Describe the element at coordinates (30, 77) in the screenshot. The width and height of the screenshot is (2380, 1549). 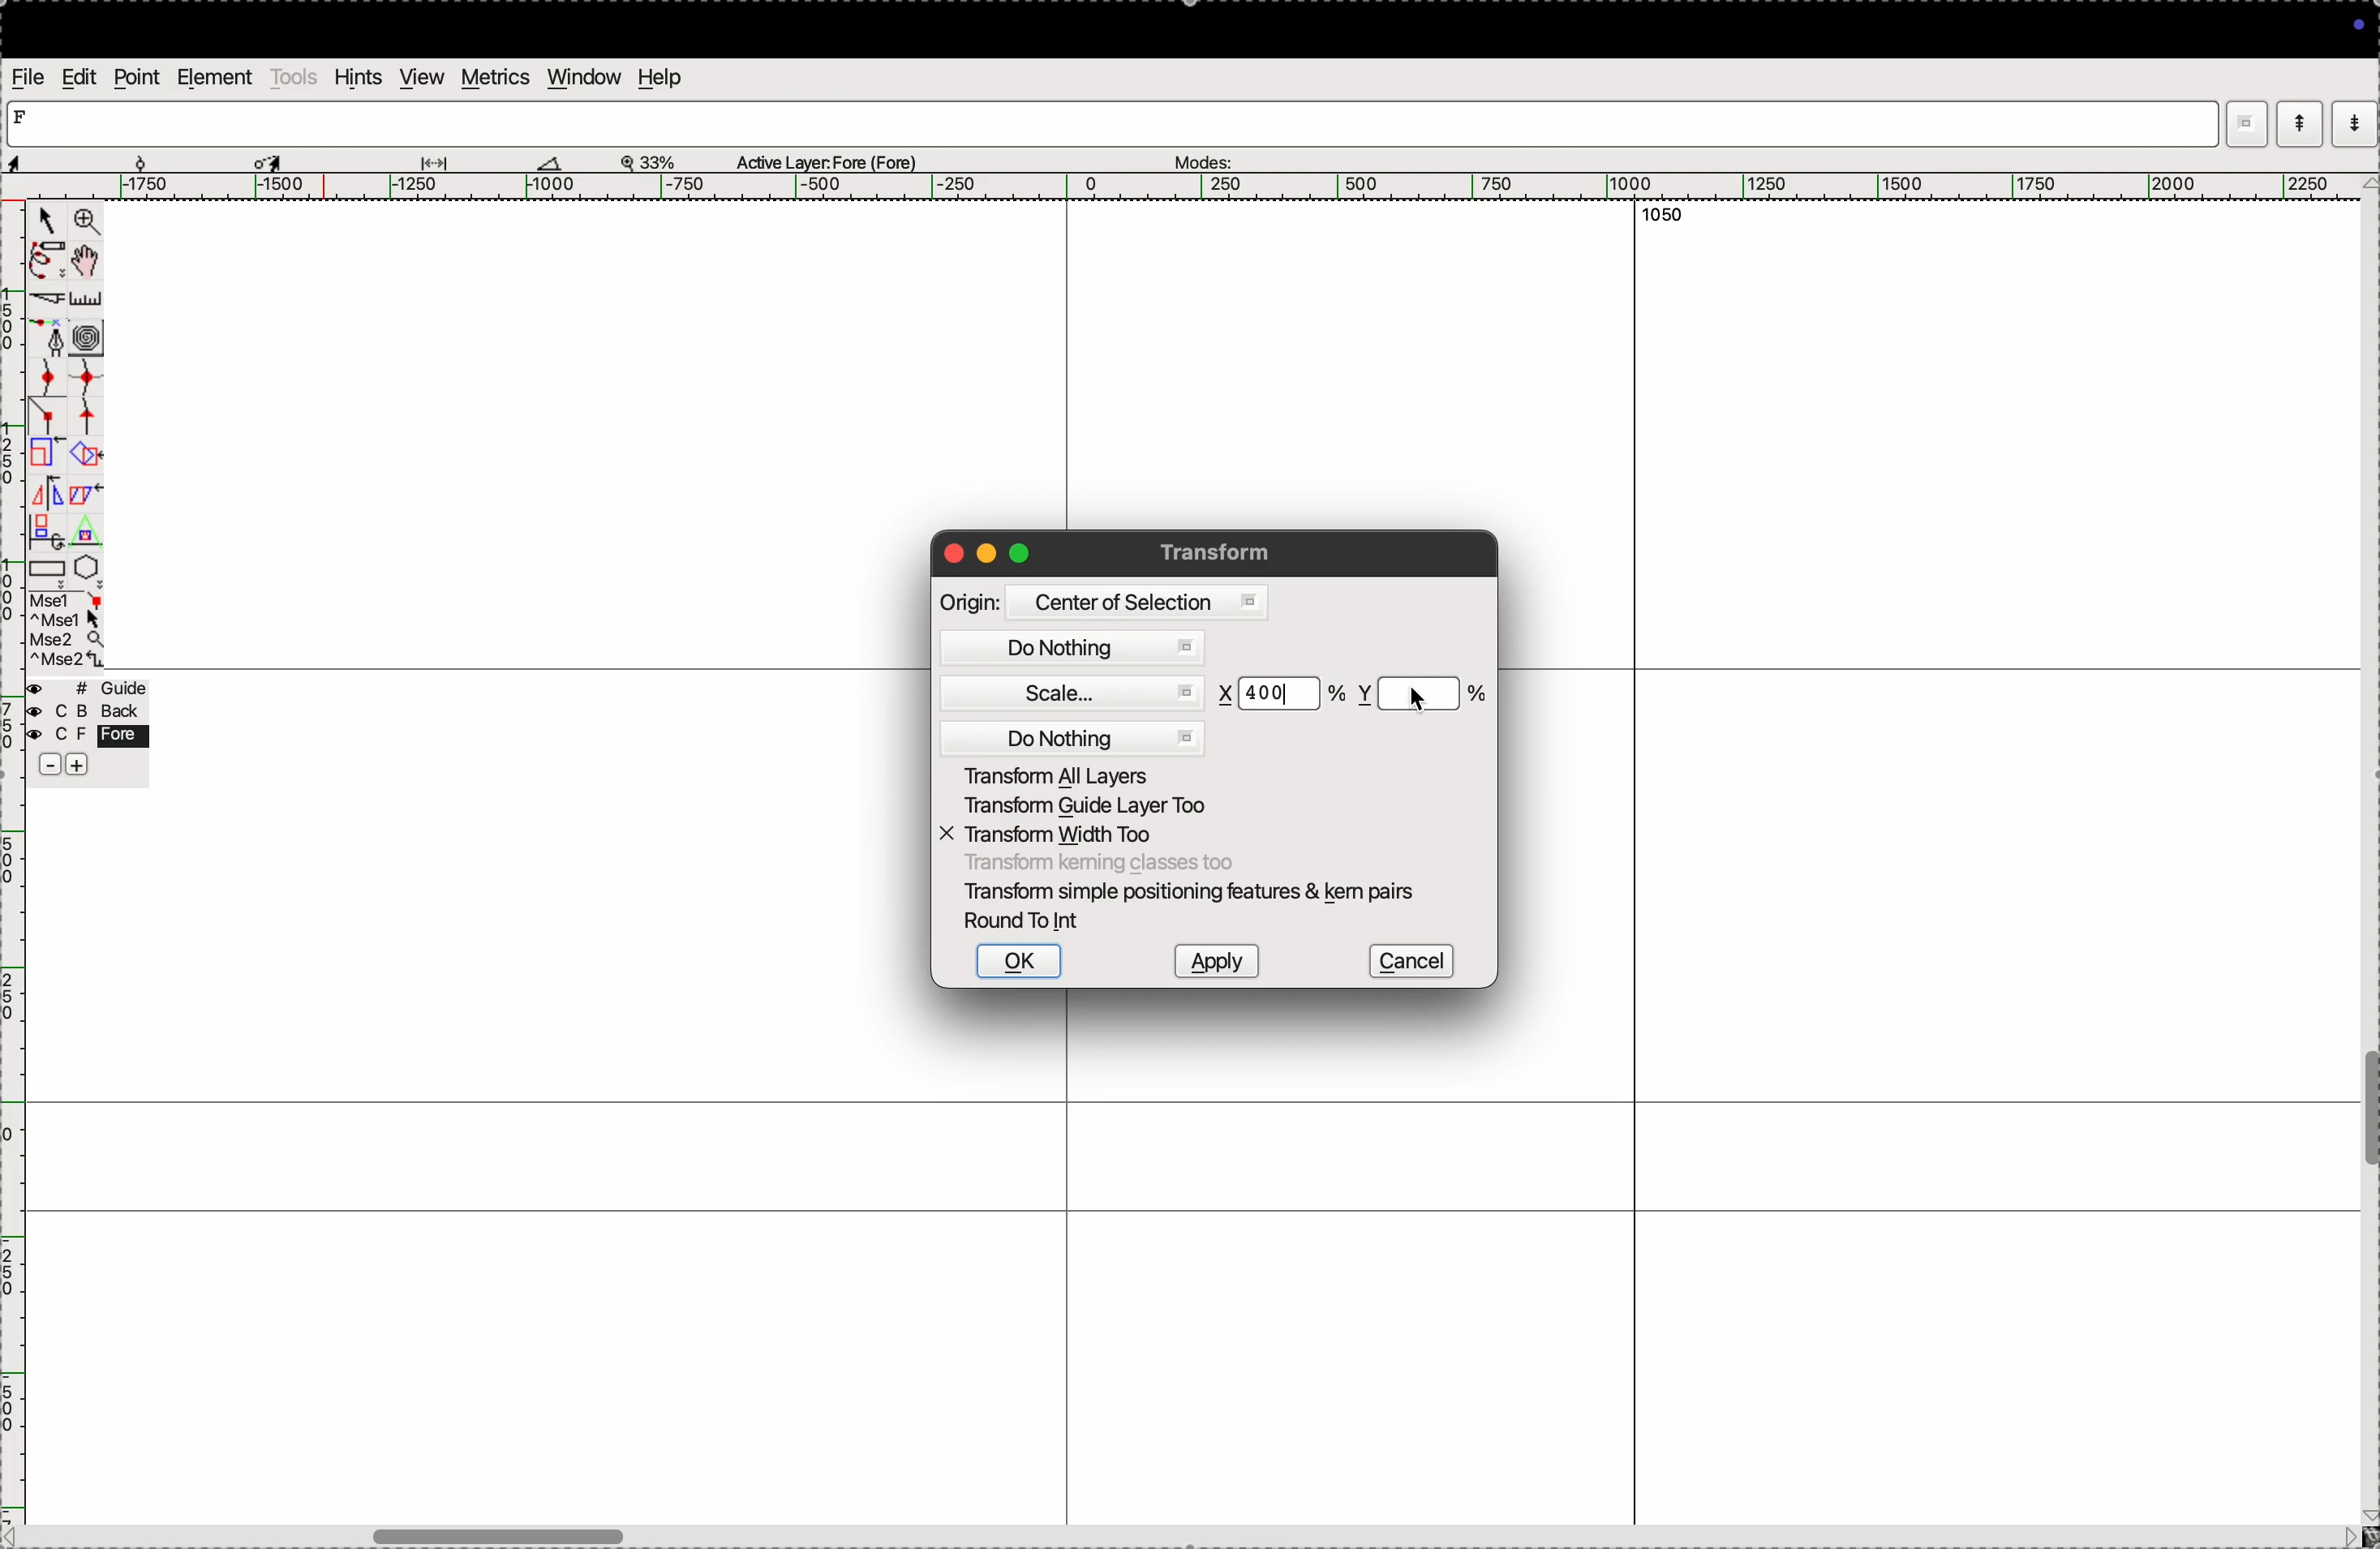
I see `file` at that location.